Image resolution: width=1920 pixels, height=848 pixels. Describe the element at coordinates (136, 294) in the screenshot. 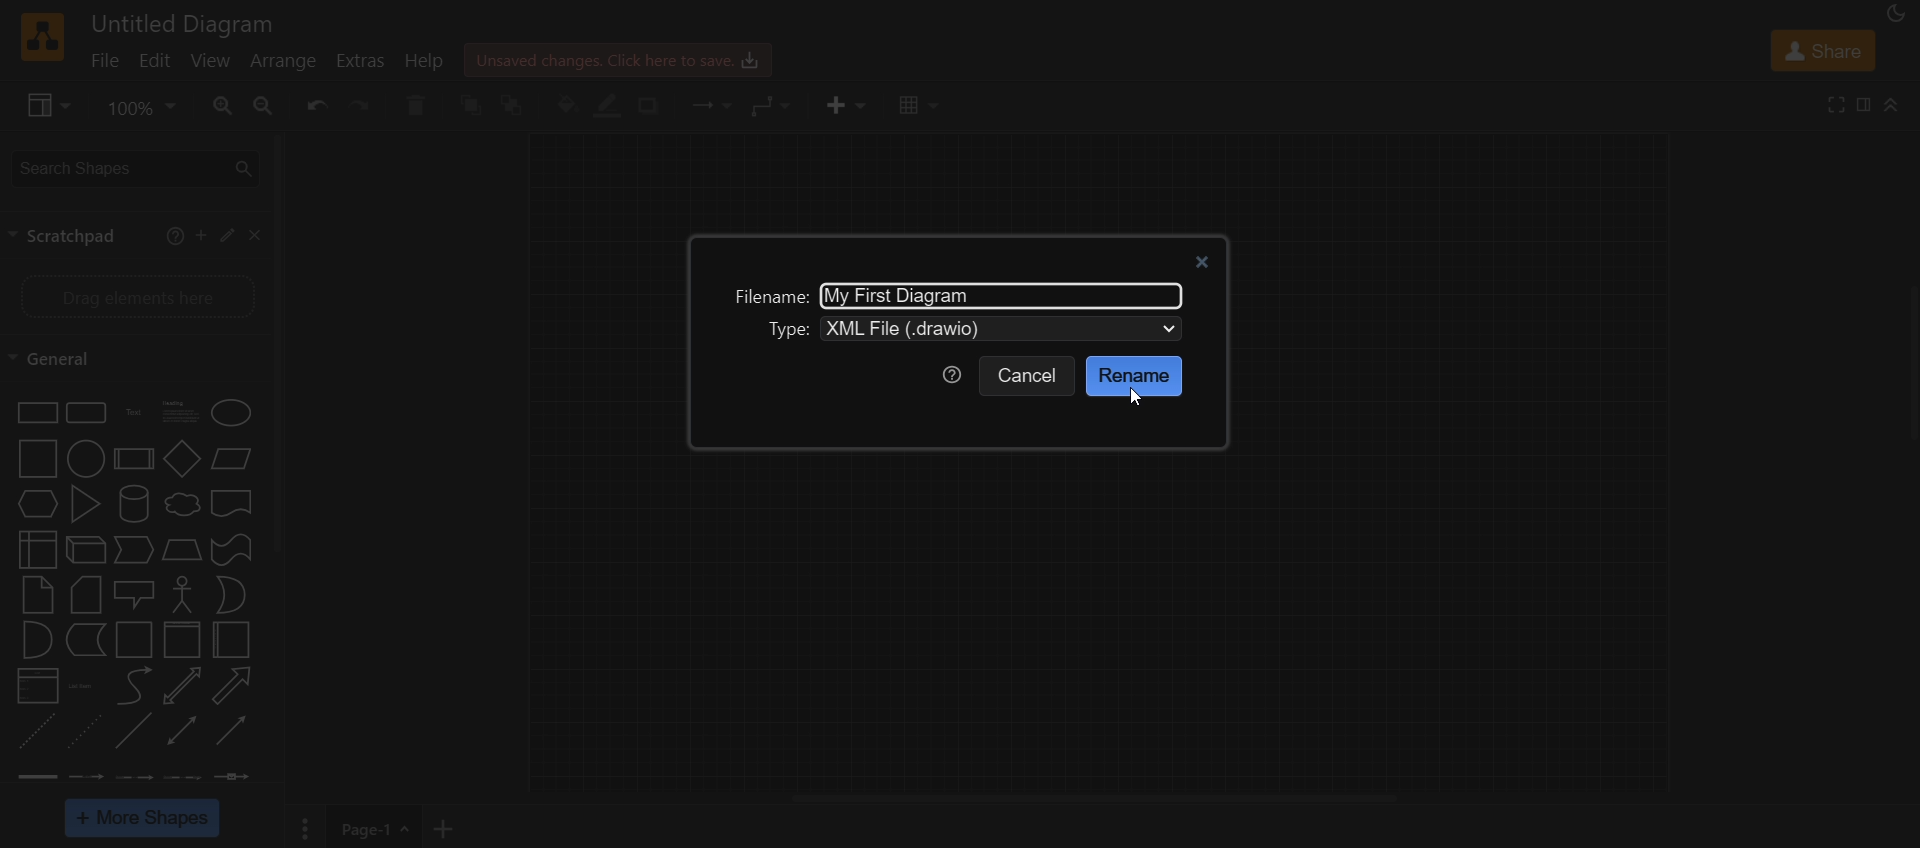

I see `drag elements here` at that location.